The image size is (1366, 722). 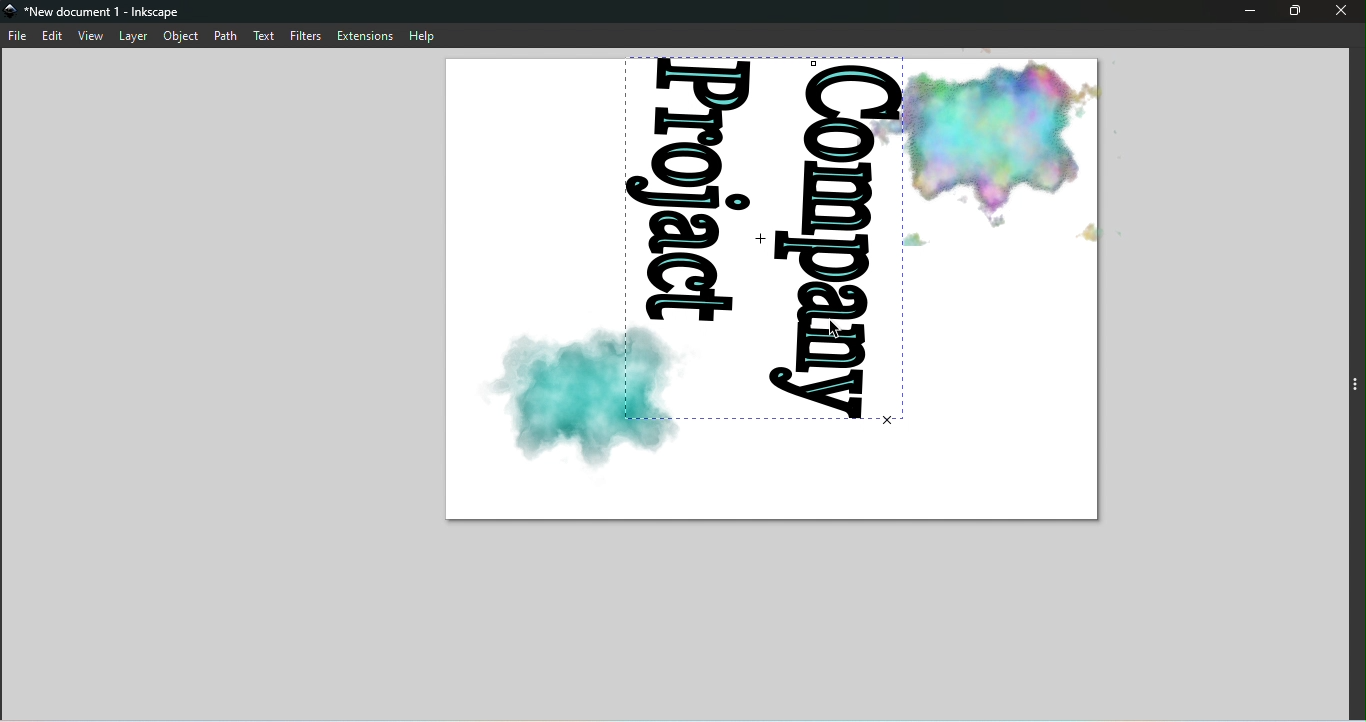 I want to click on Filters, so click(x=309, y=35).